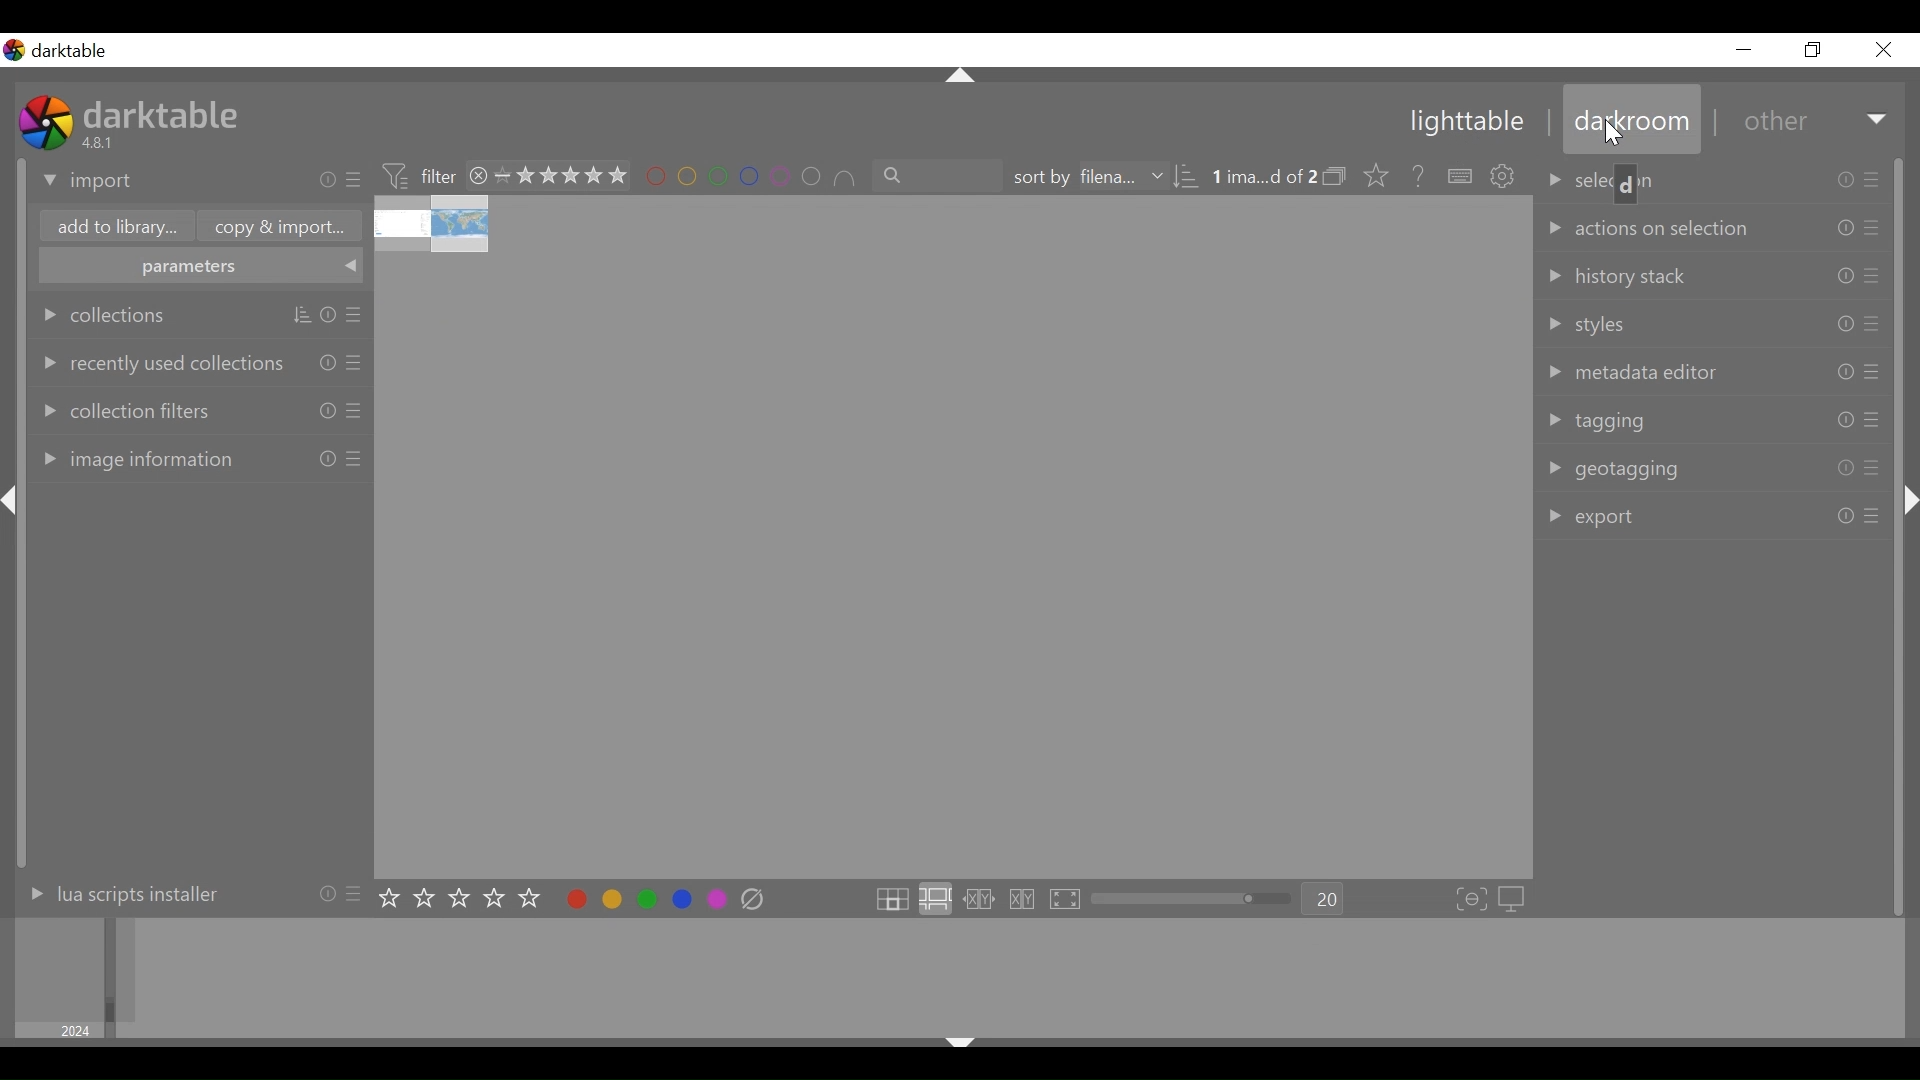  What do you see at coordinates (278, 225) in the screenshot?
I see `copy & import` at bounding box center [278, 225].